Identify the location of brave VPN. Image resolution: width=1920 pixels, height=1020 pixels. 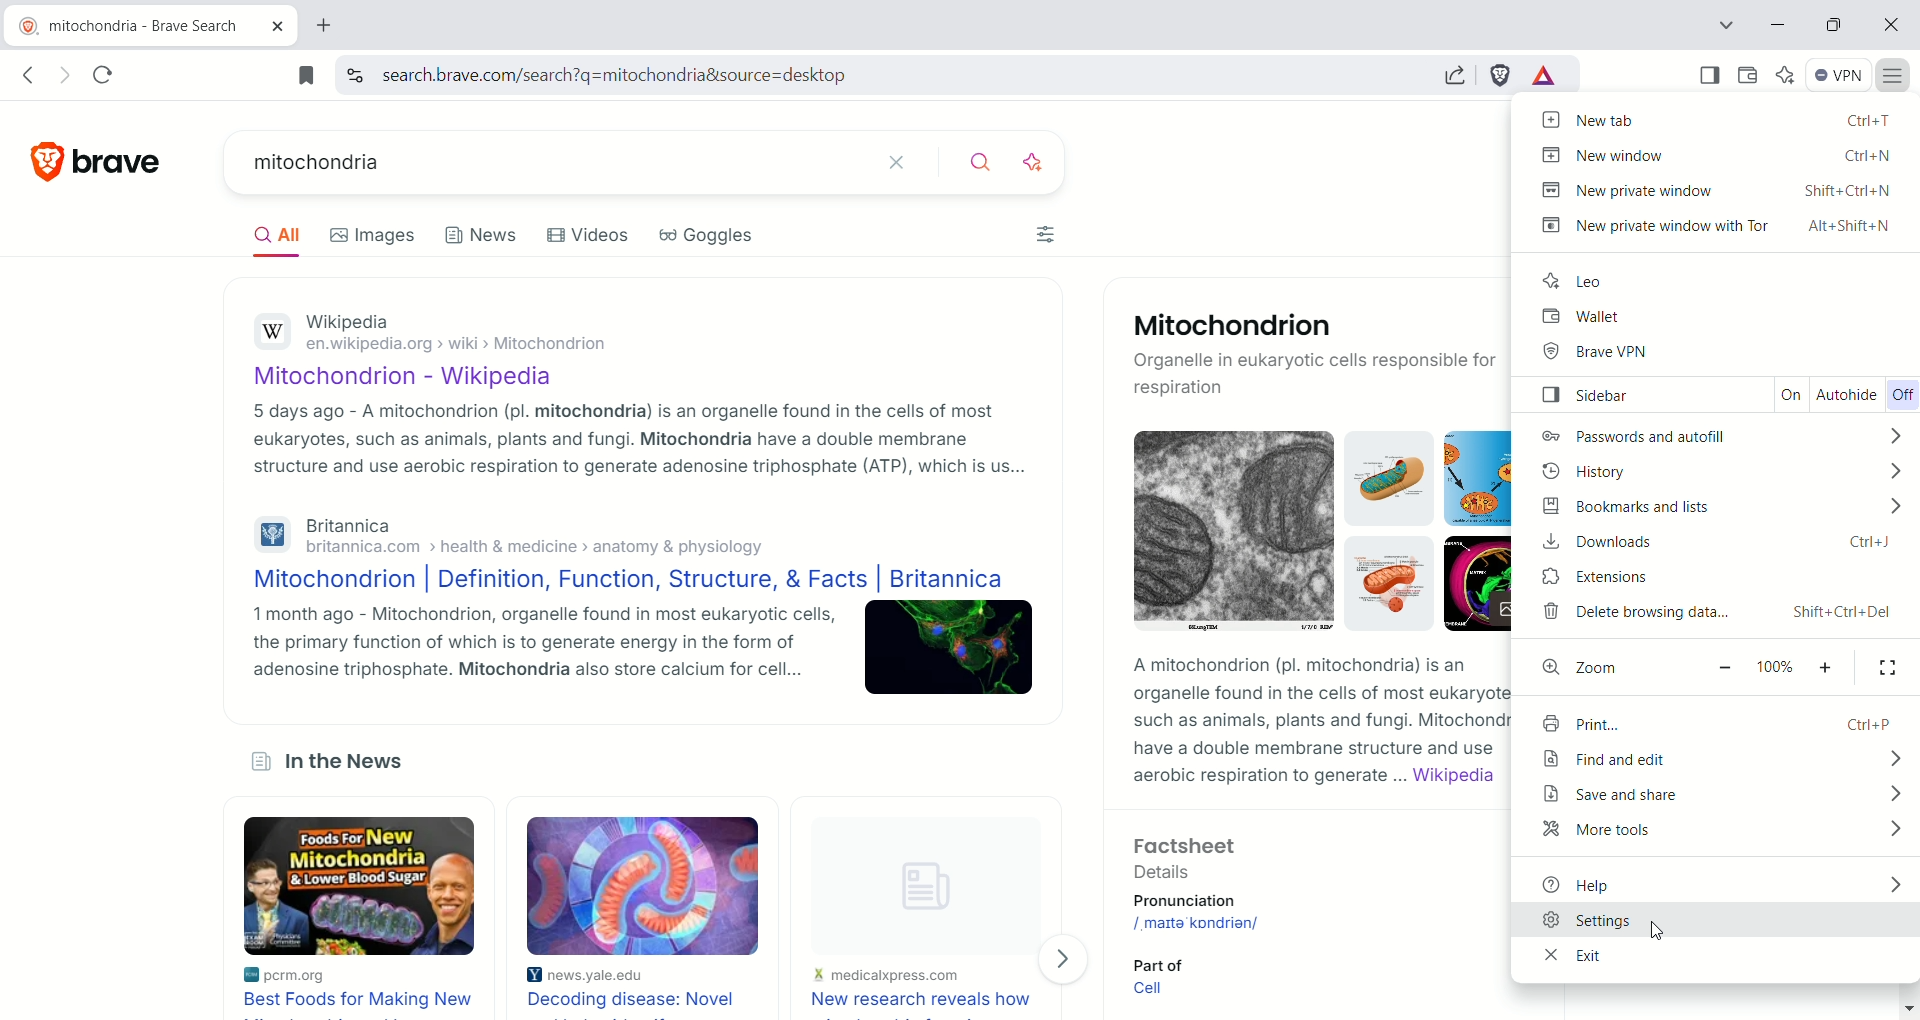
(1717, 353).